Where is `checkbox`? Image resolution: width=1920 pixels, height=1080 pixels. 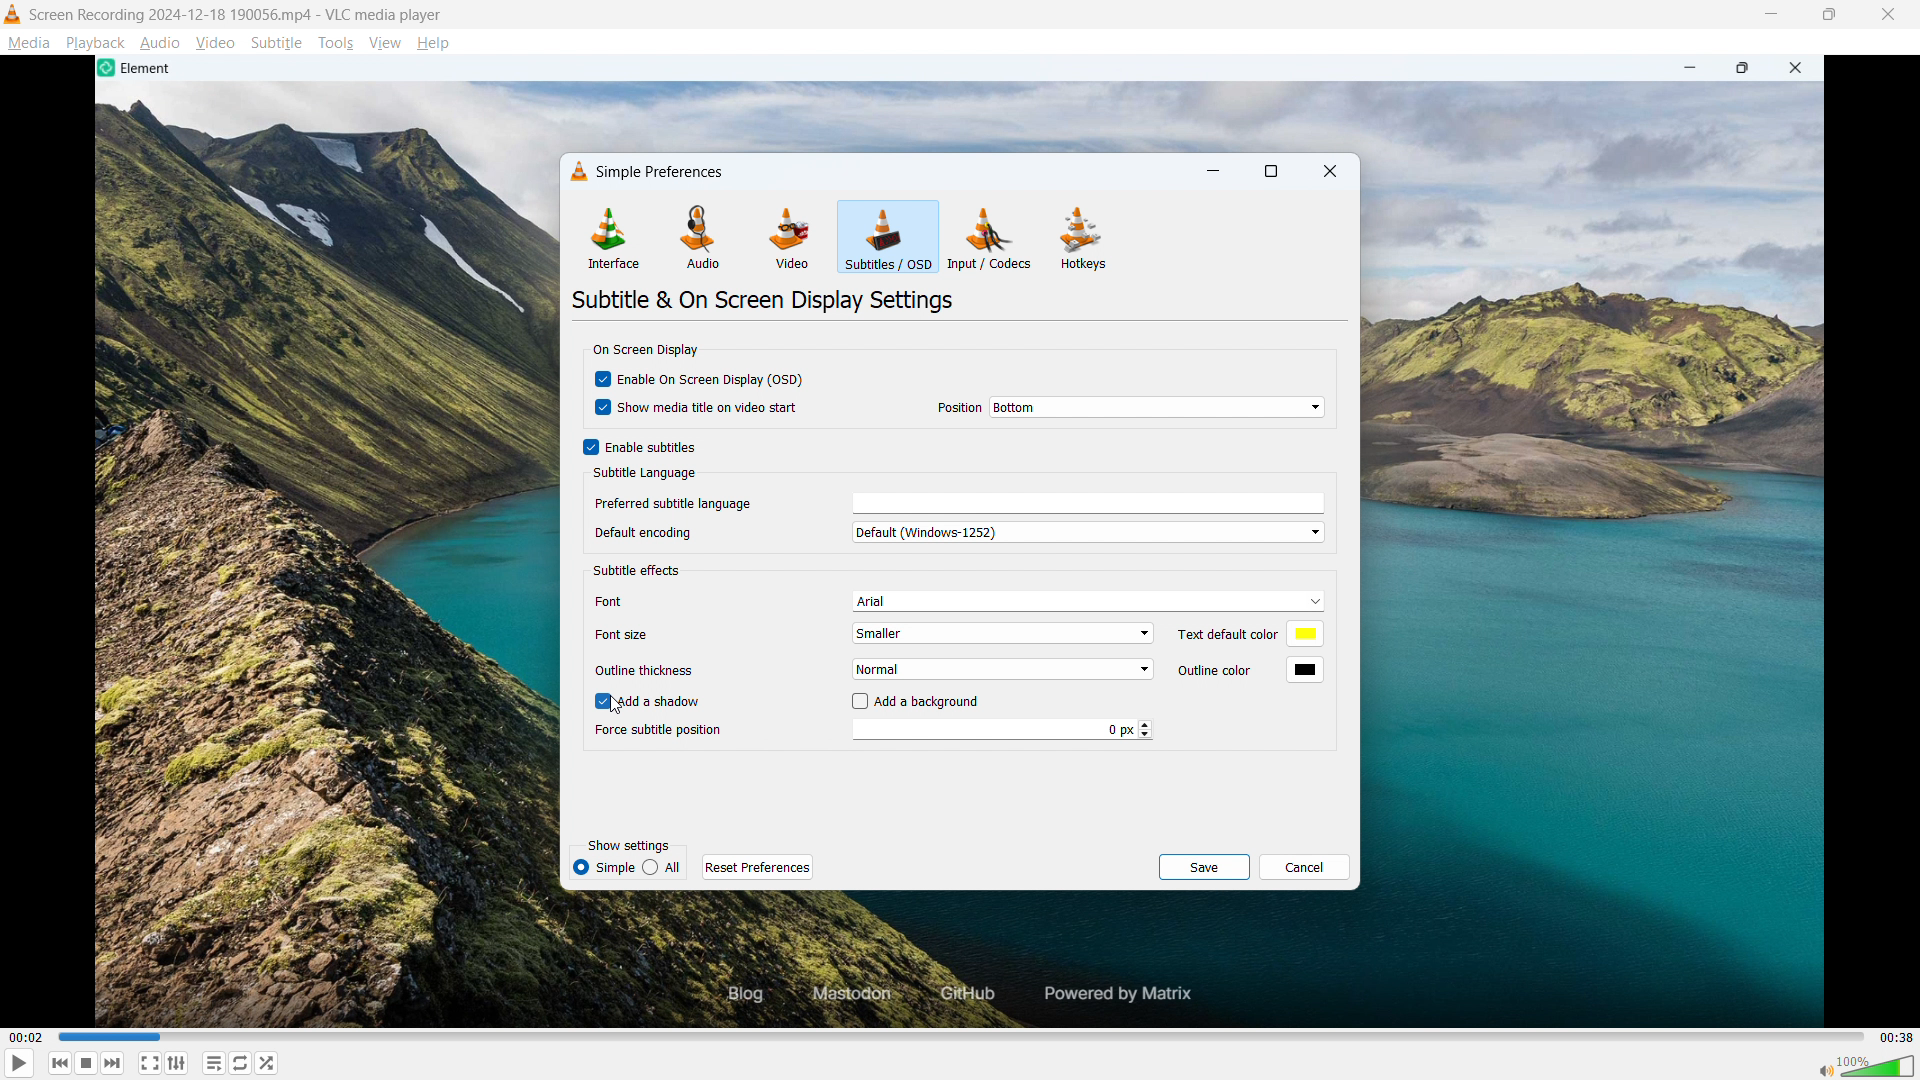
checkbox is located at coordinates (601, 381).